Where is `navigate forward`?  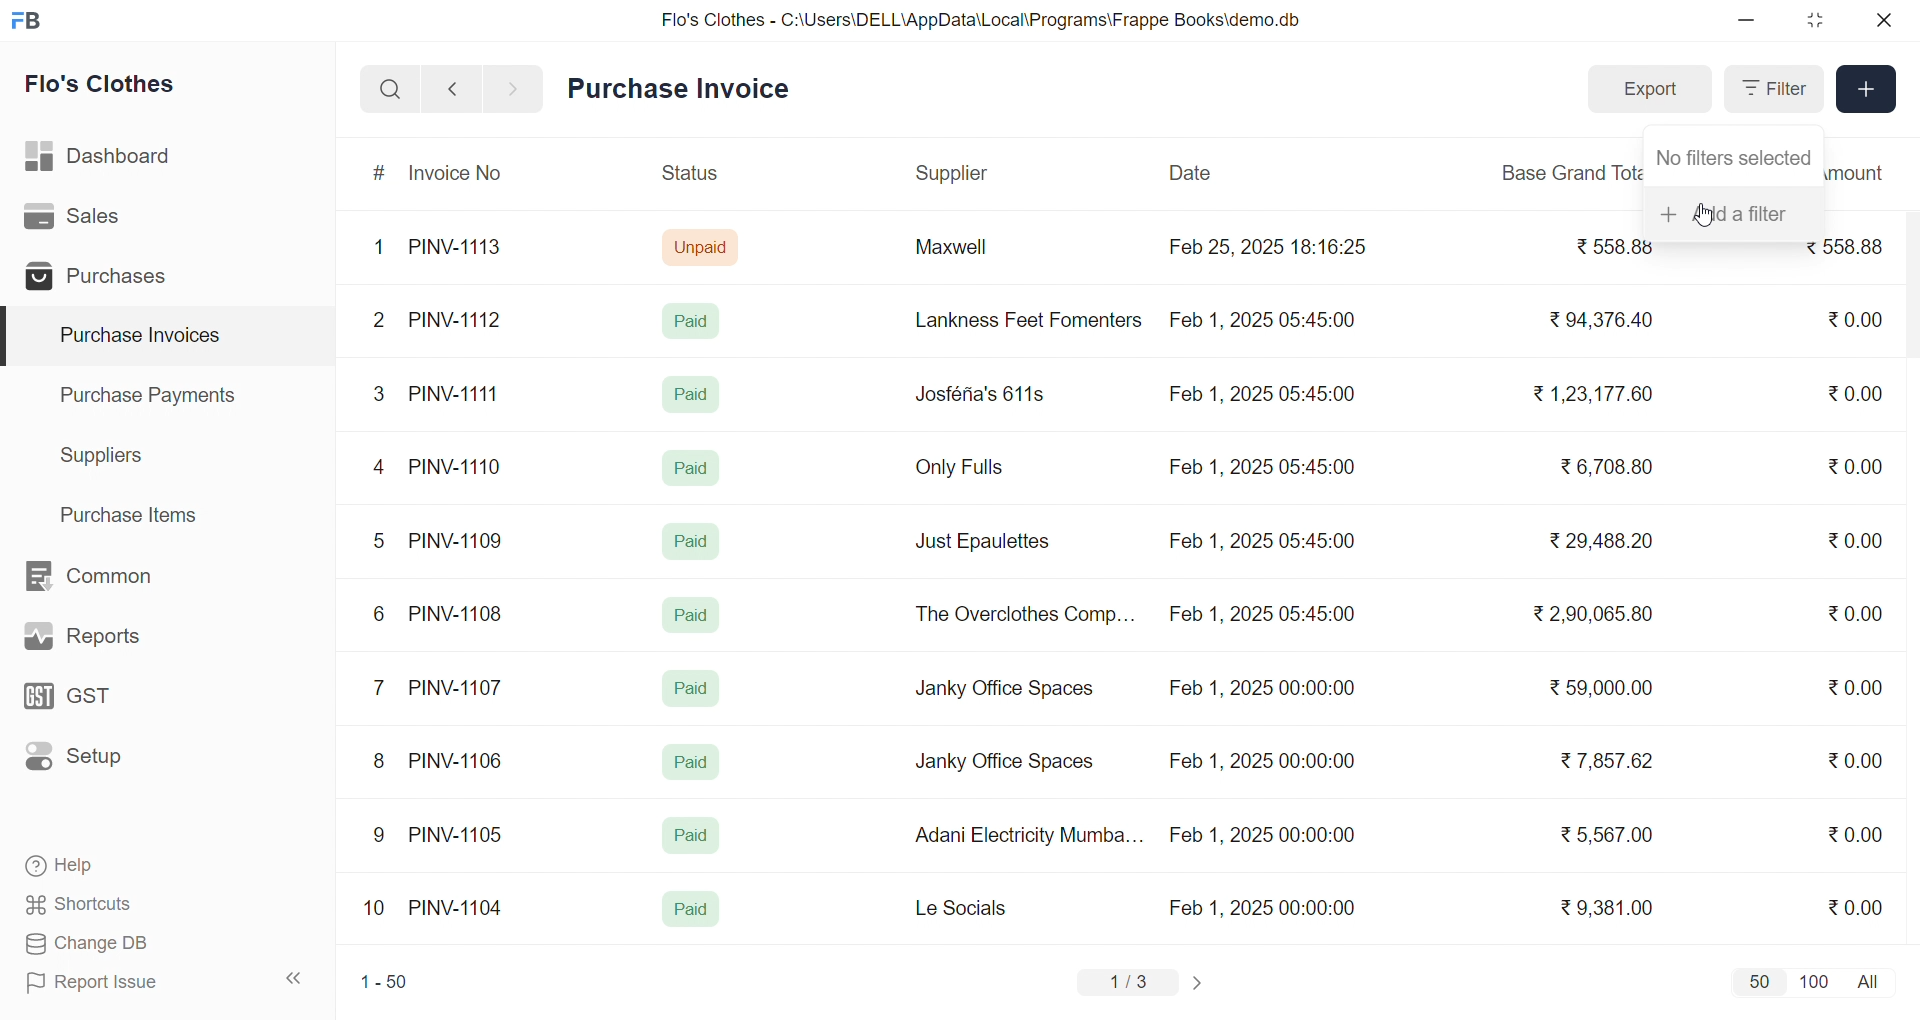 navigate forward is located at coordinates (515, 87).